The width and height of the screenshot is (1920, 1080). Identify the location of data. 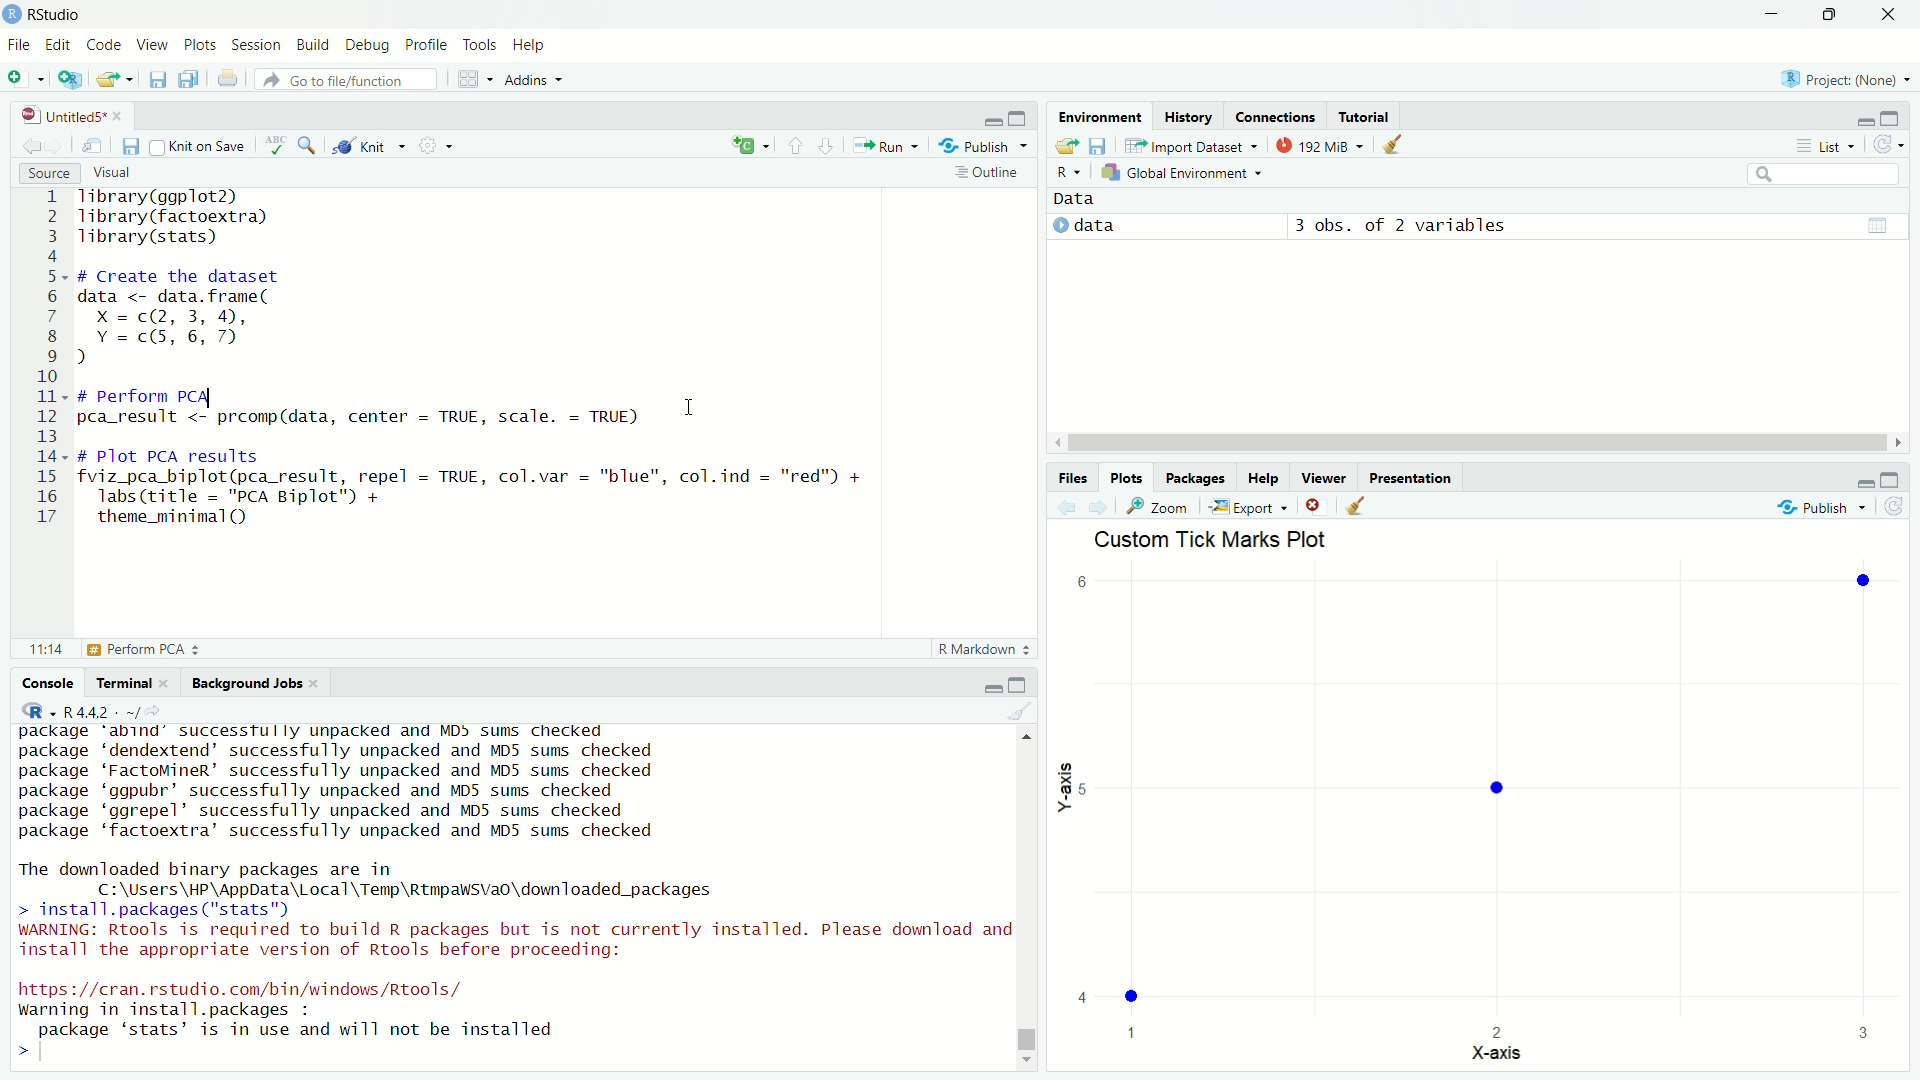
(1078, 200).